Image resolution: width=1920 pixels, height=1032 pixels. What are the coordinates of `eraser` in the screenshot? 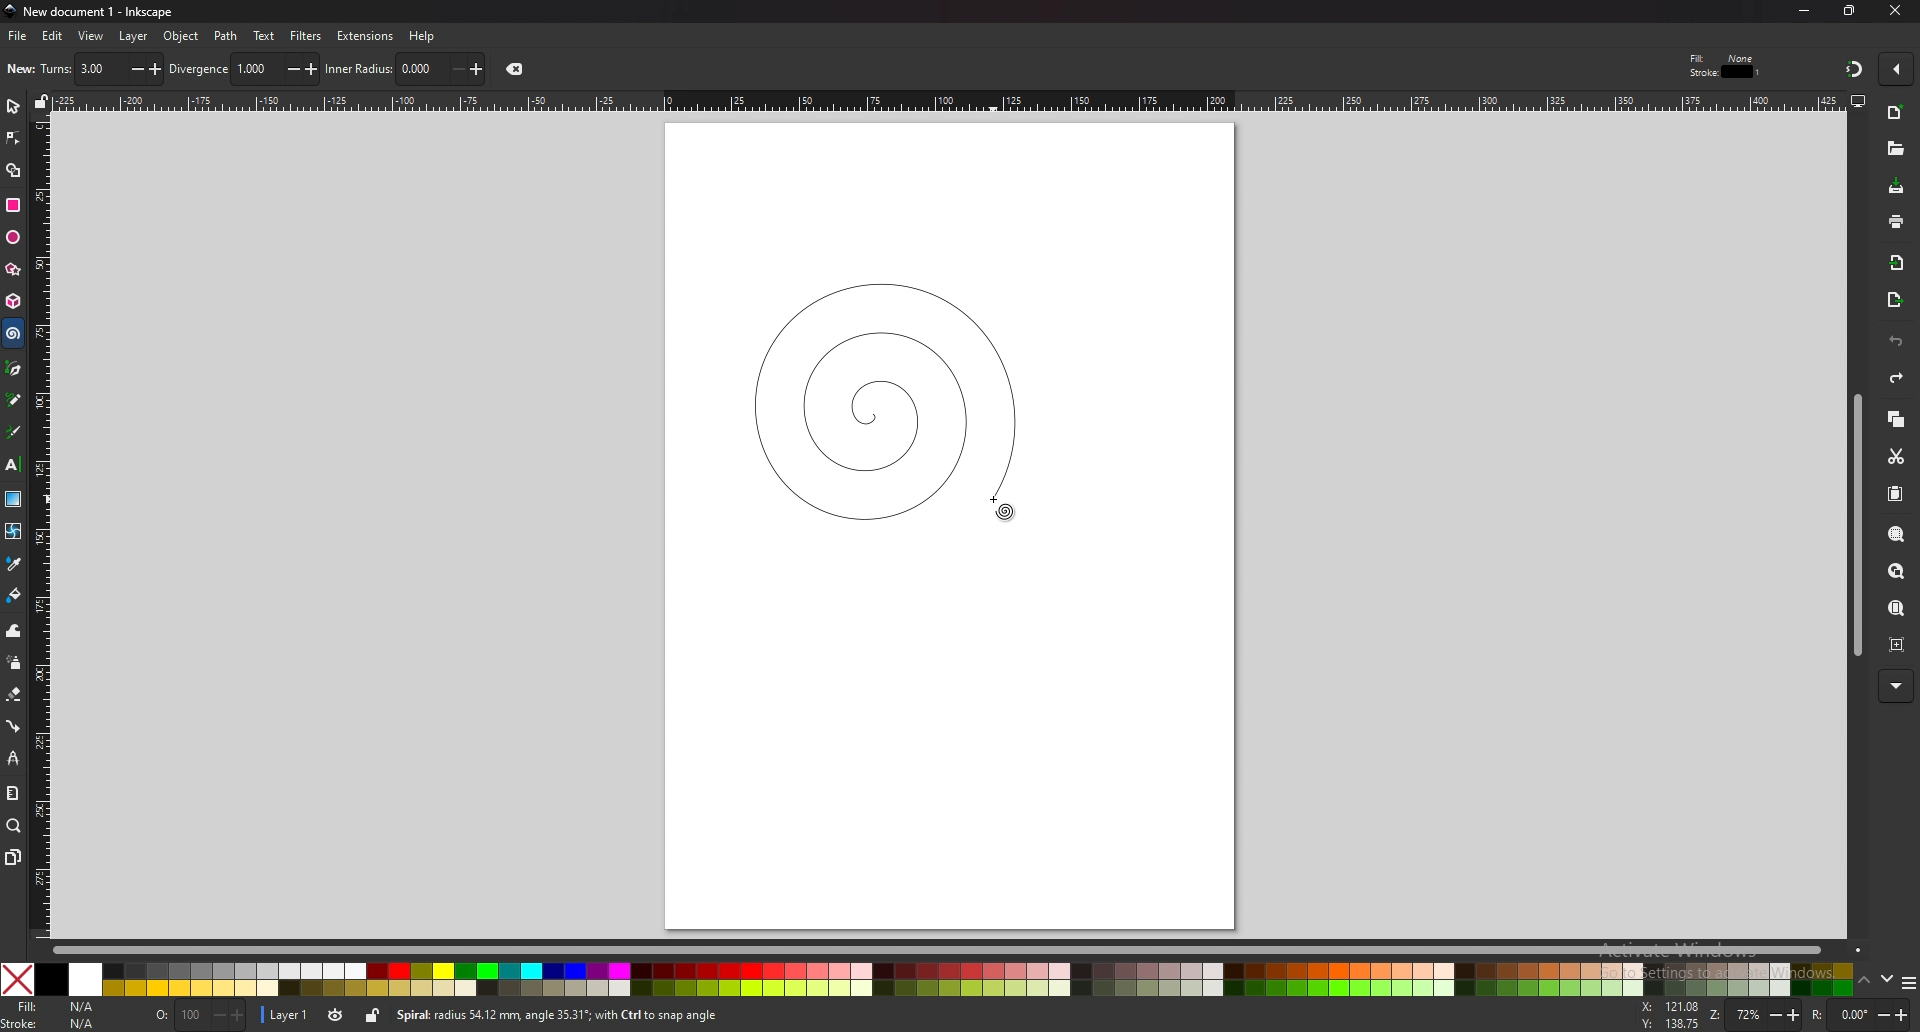 It's located at (14, 695).